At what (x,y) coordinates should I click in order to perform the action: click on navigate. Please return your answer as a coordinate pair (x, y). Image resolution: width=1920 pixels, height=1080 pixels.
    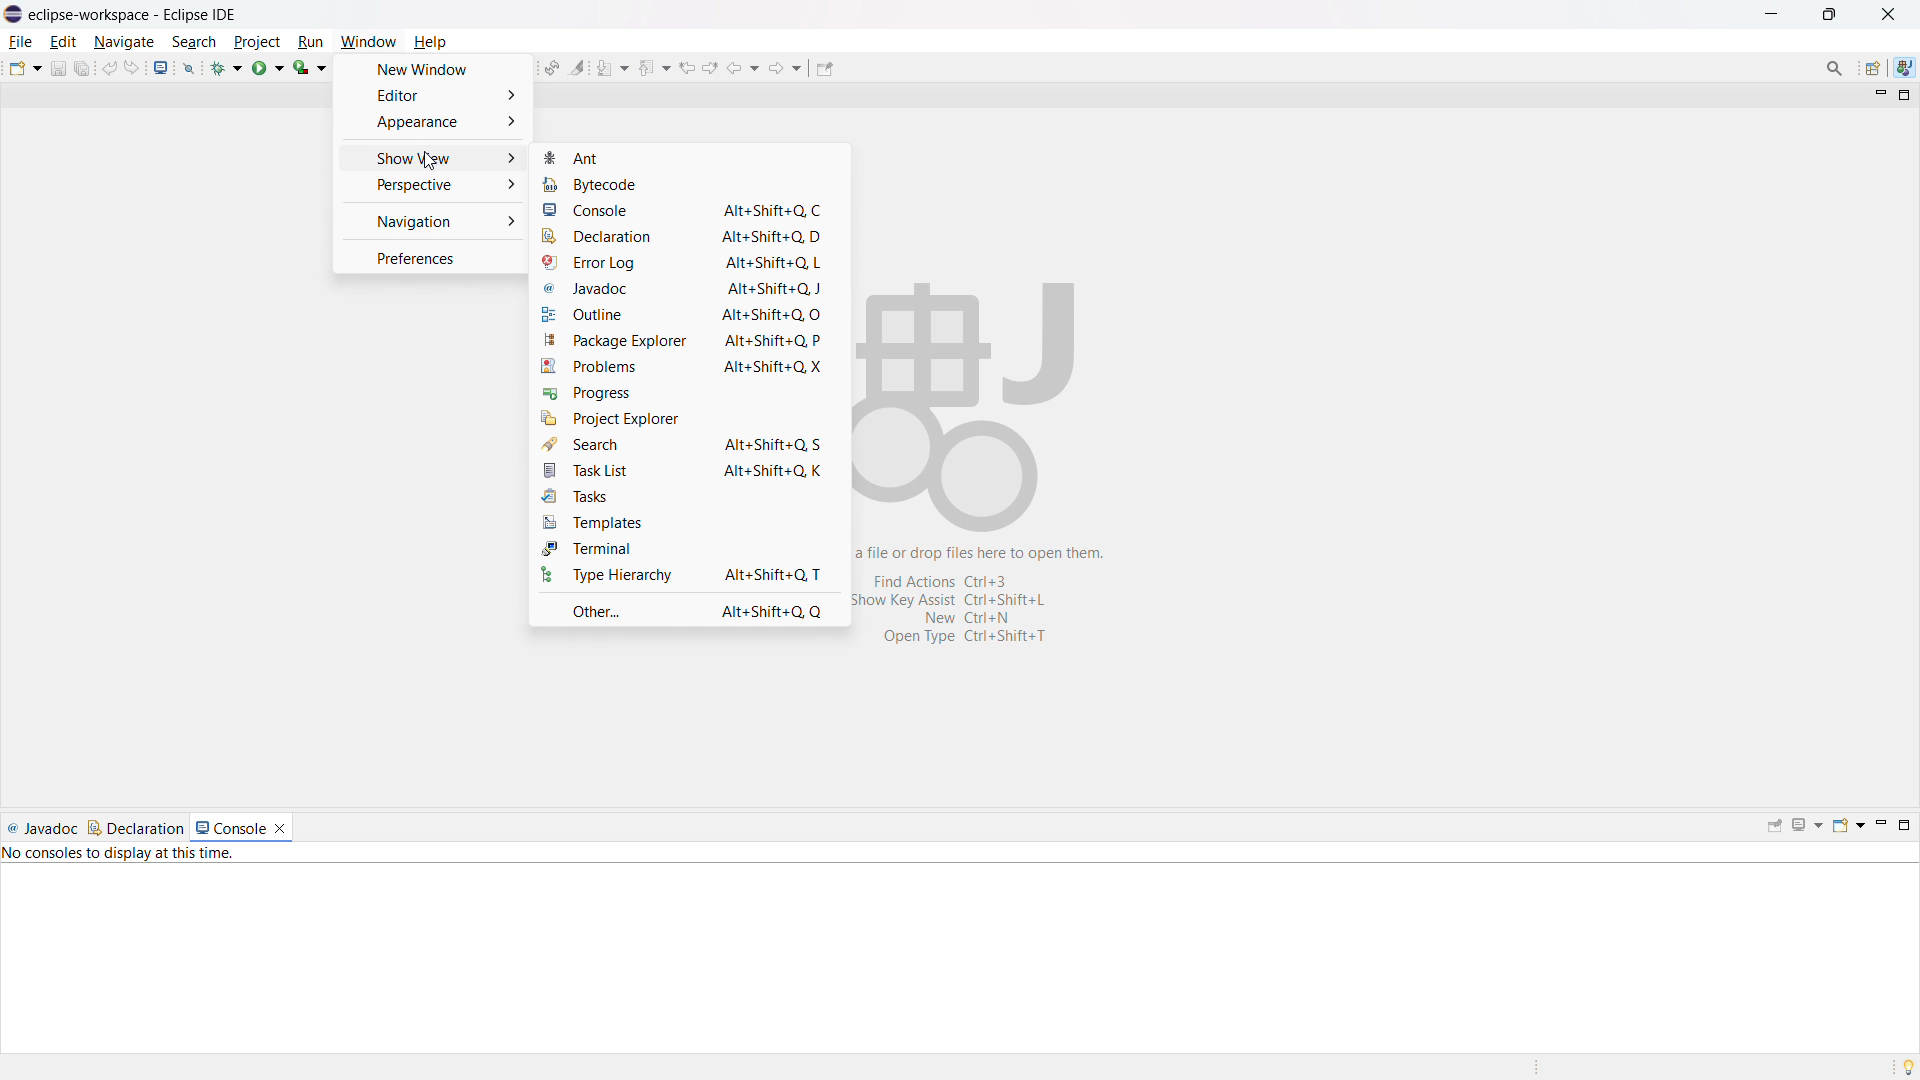
    Looking at the image, I should click on (125, 42).